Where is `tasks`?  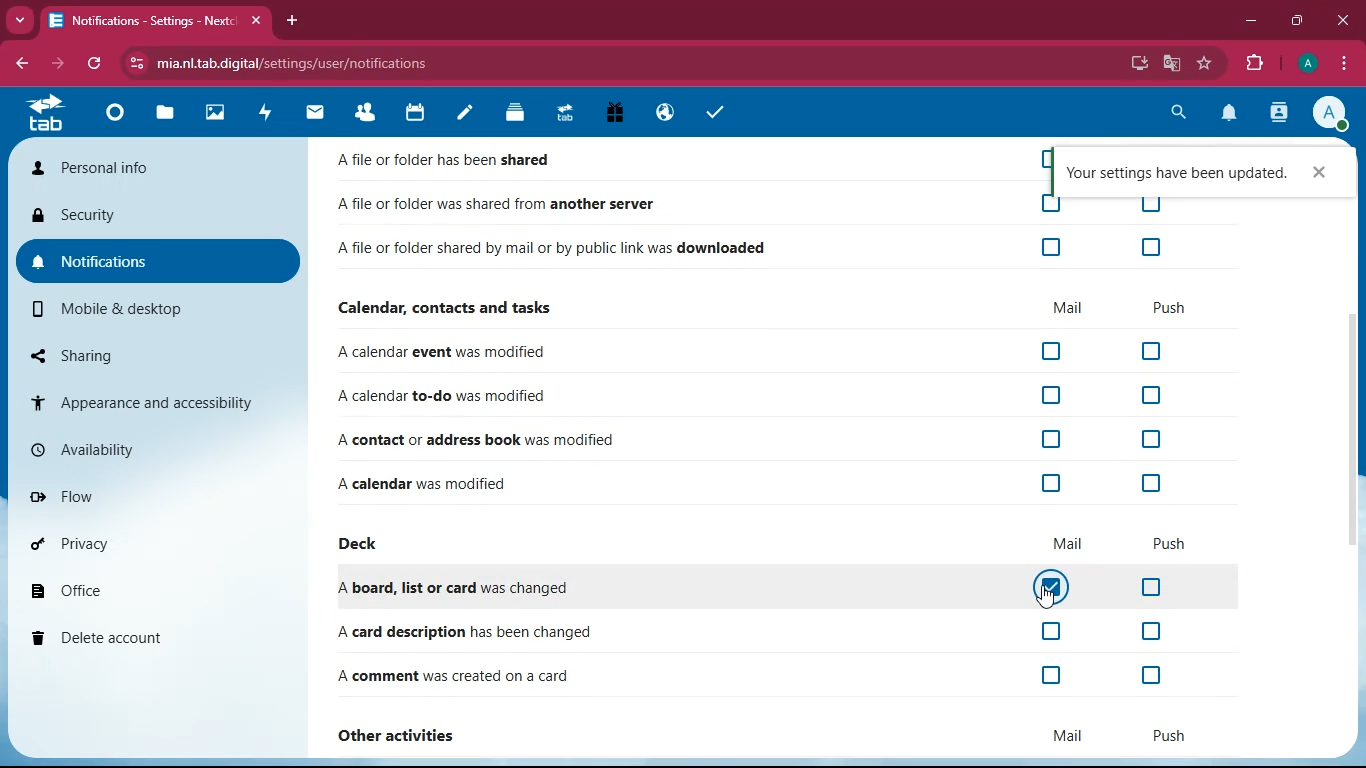
tasks is located at coordinates (718, 112).